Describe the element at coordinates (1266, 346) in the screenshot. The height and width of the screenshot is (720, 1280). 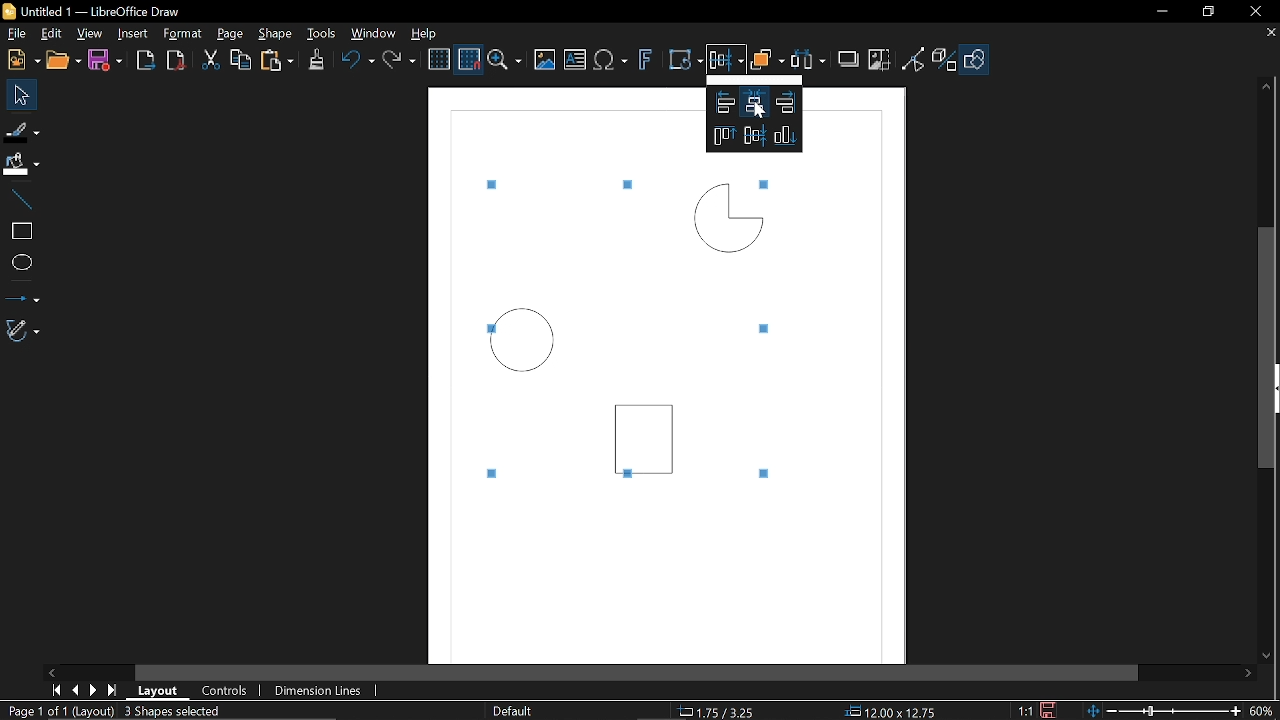
I see `Vertical scrollbar` at that location.